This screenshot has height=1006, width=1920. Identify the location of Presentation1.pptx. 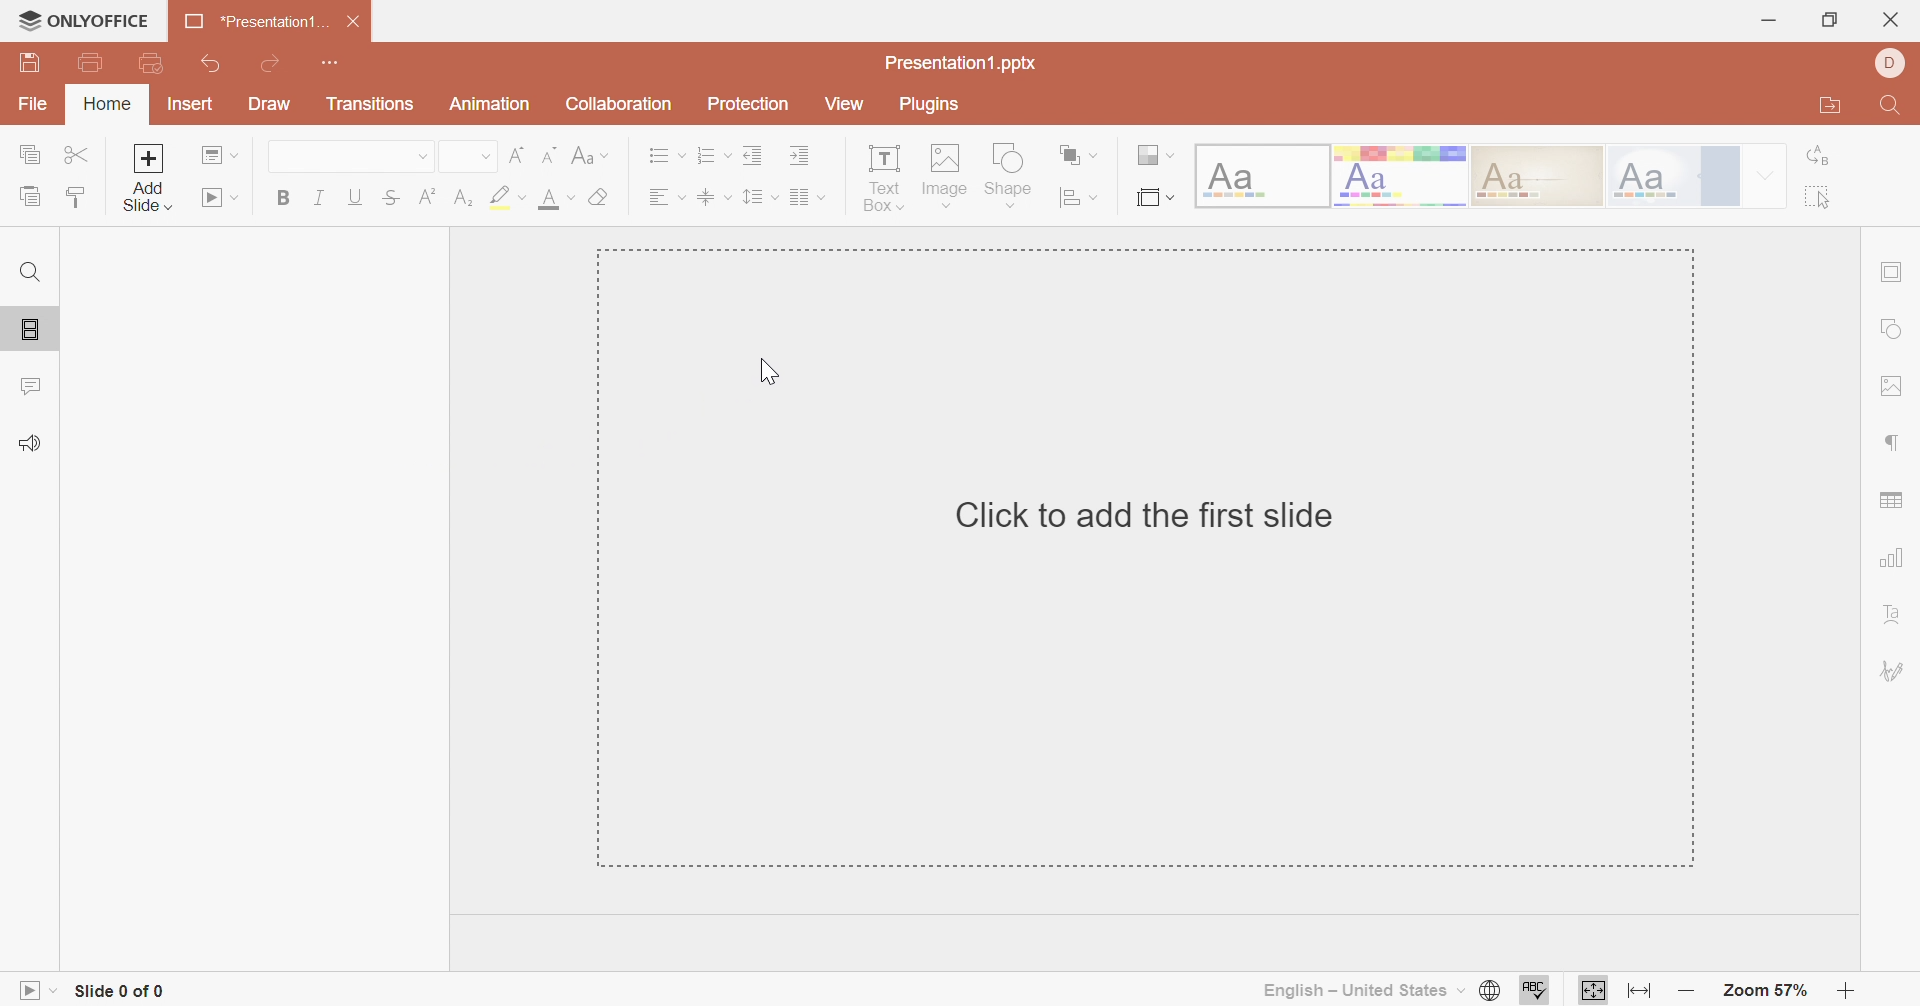
(959, 61).